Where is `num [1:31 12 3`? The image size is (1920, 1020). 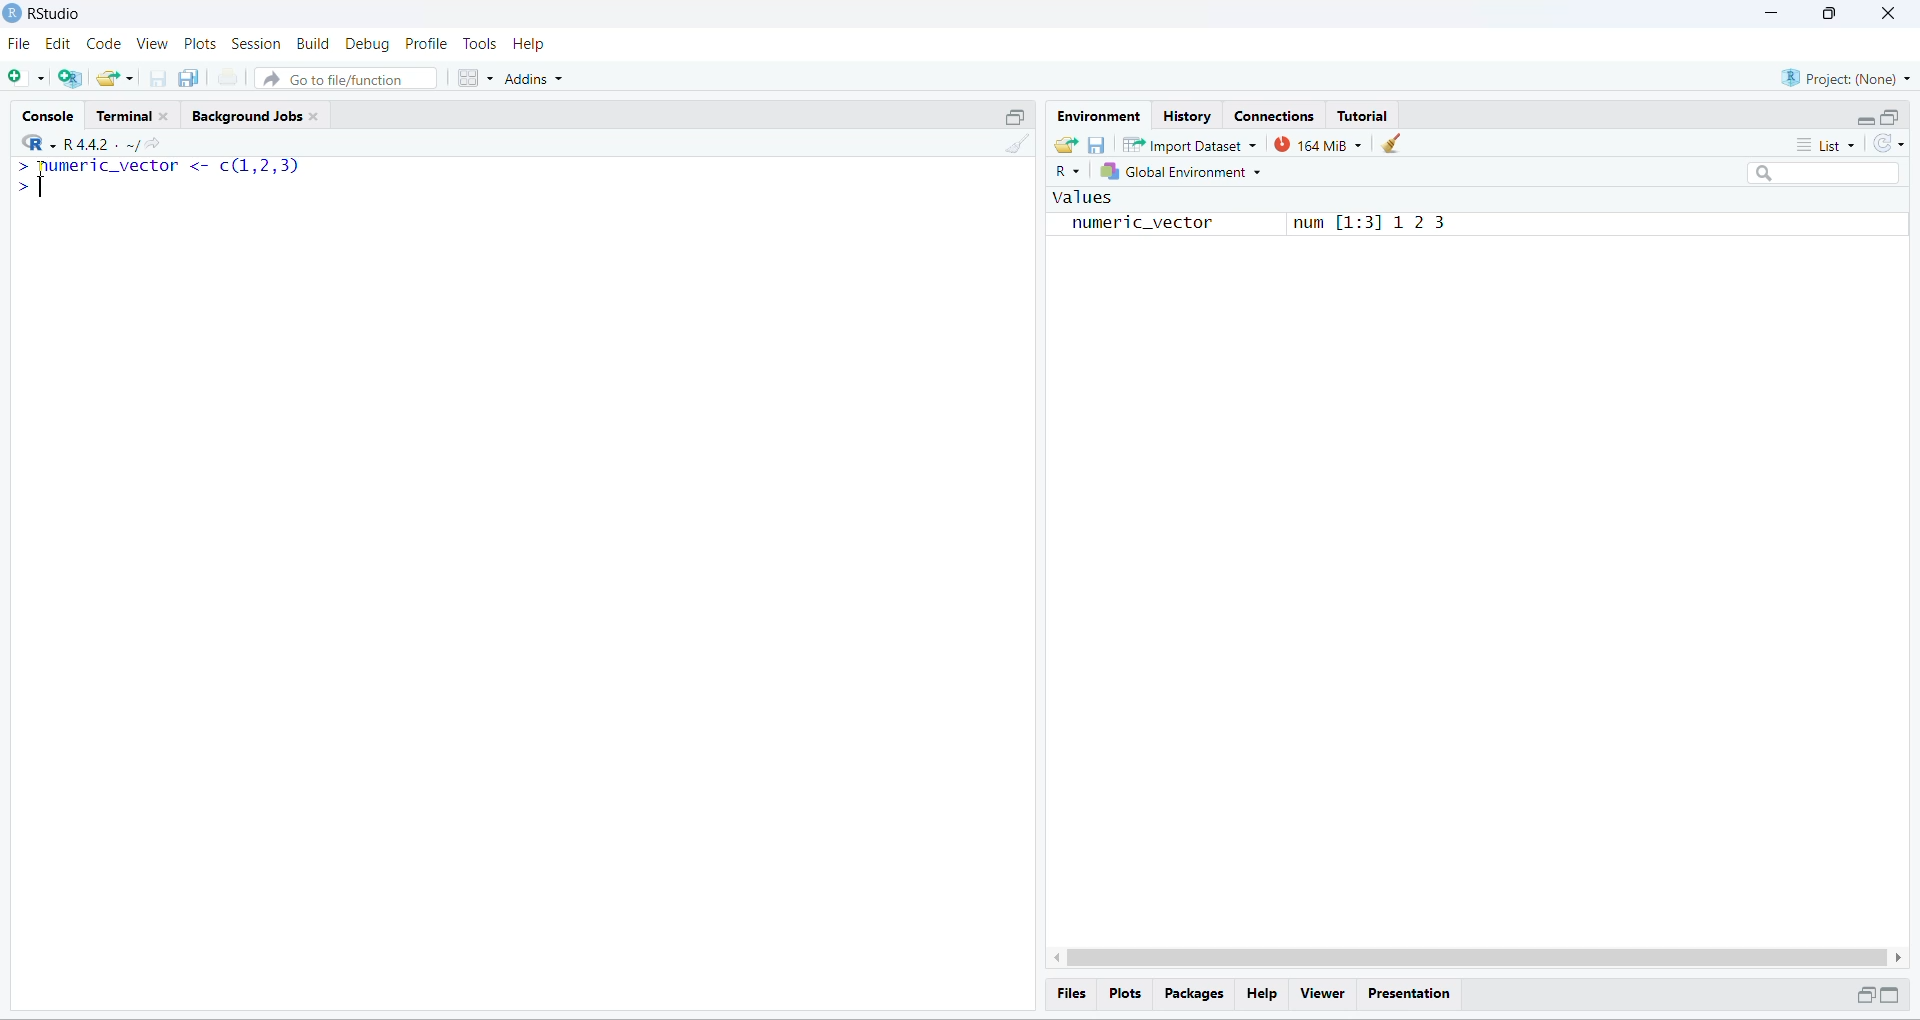
num [1:31 12 3 is located at coordinates (1372, 222).